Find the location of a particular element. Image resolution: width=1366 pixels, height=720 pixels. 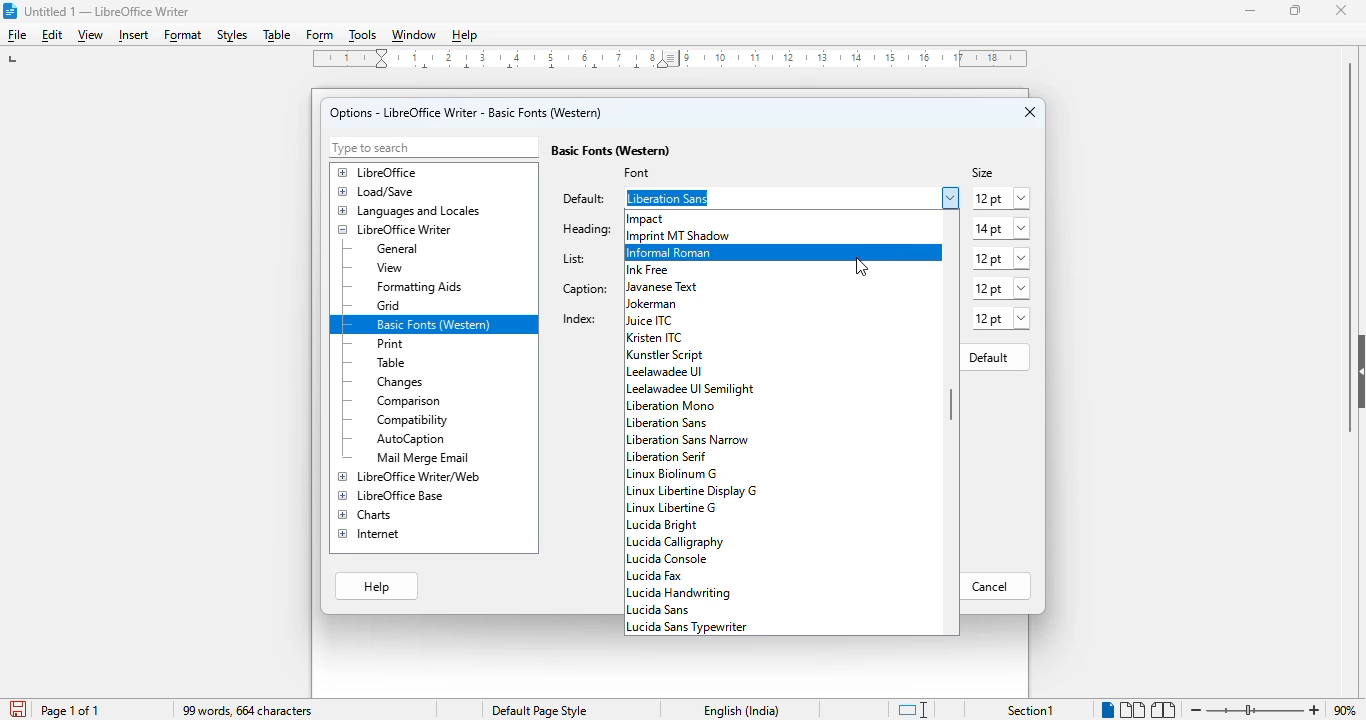

zoom factor is located at coordinates (1346, 710).